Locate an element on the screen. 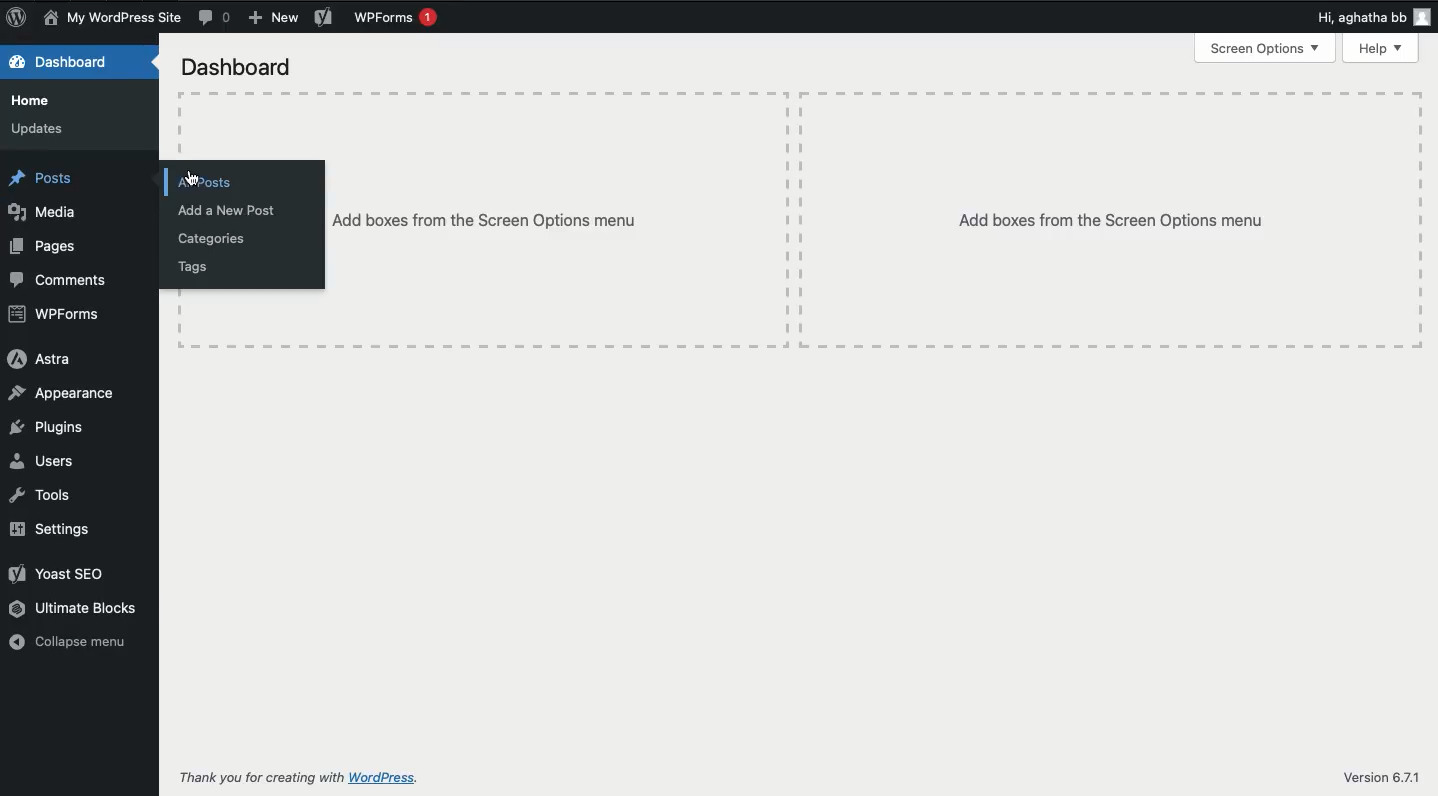 This screenshot has width=1438, height=796. Dashboard  is located at coordinates (69, 65).